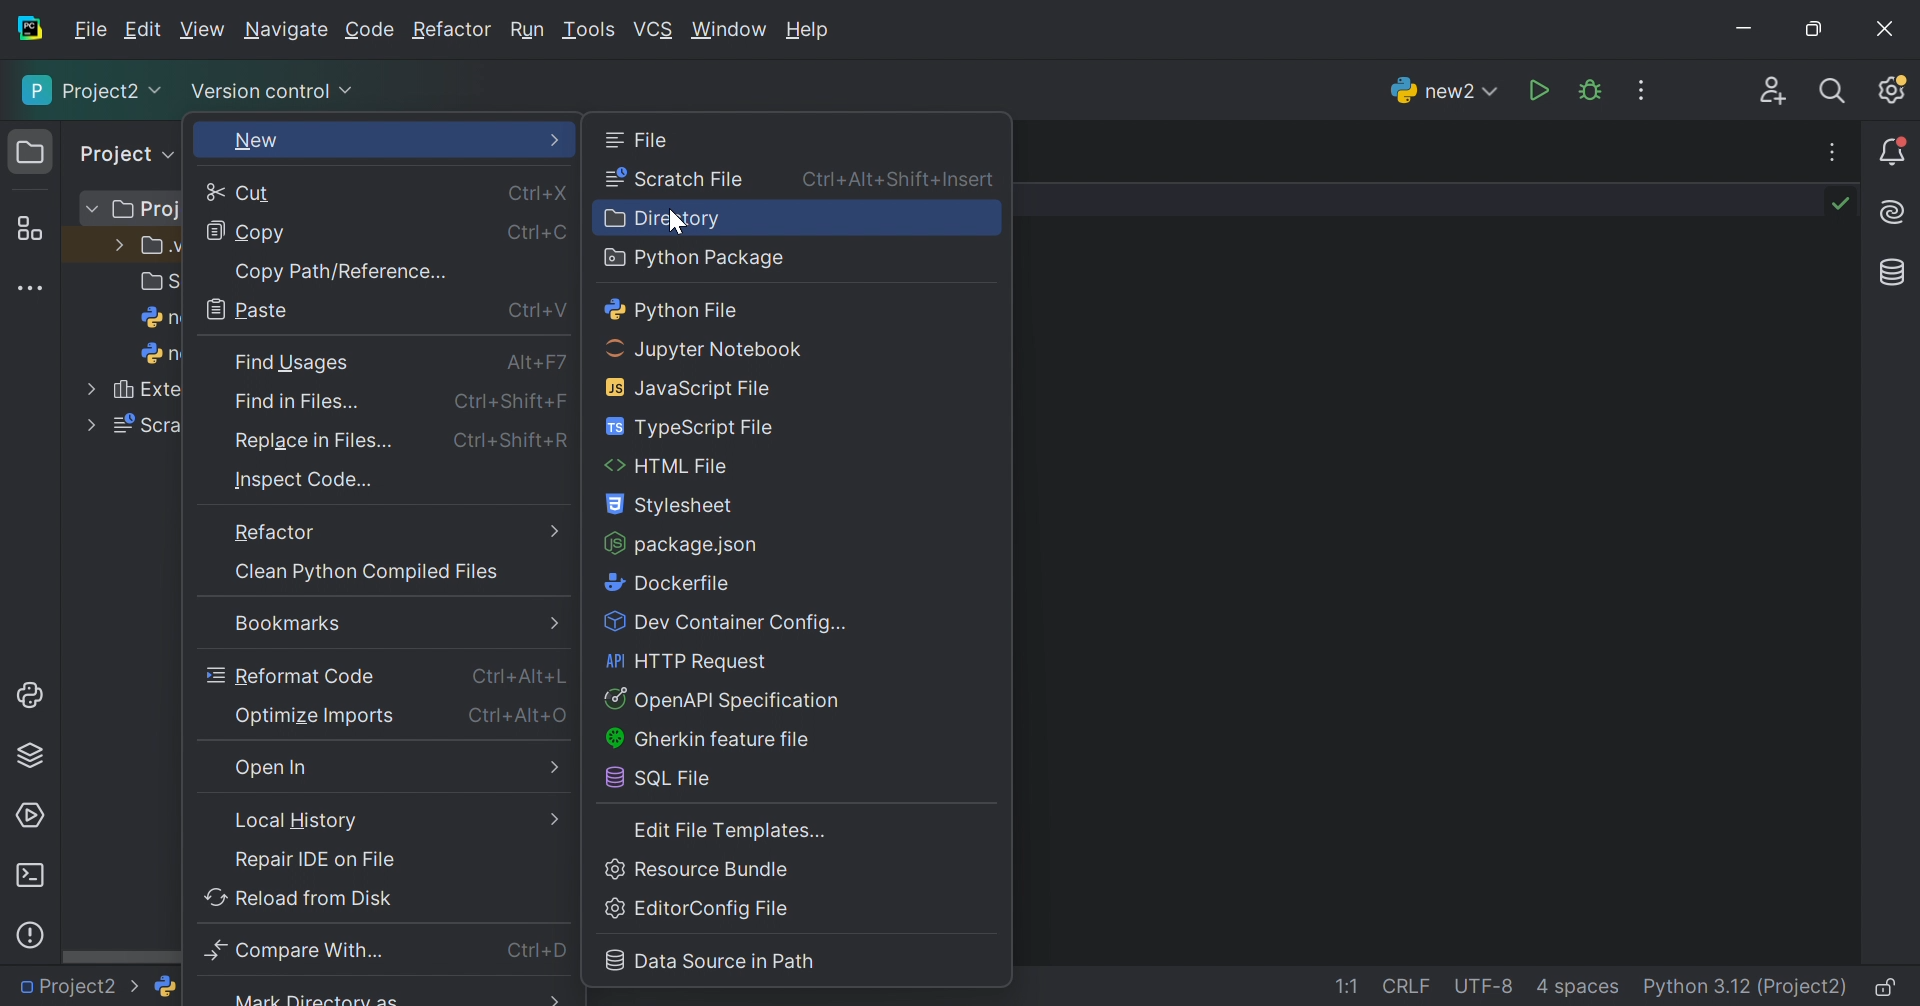 This screenshot has width=1920, height=1006. I want to click on More actions, so click(1836, 152).